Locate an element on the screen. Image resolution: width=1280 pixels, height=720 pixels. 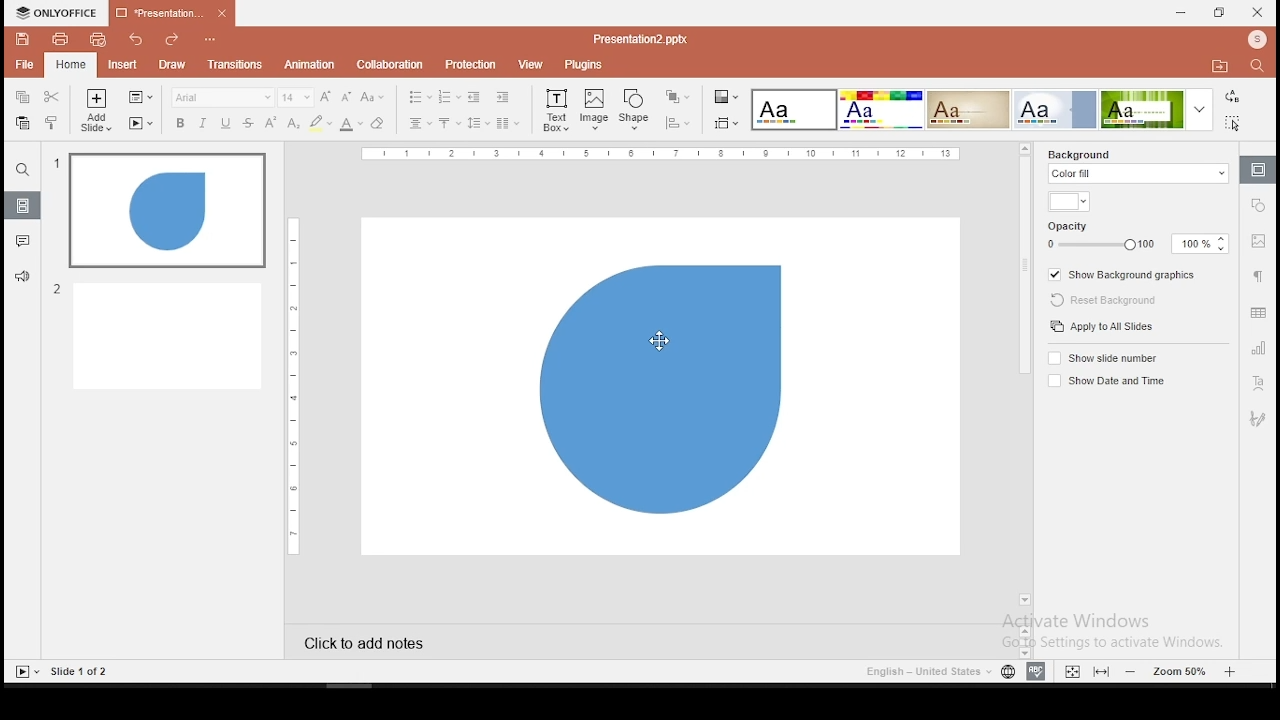
scroll bar is located at coordinates (1022, 382).